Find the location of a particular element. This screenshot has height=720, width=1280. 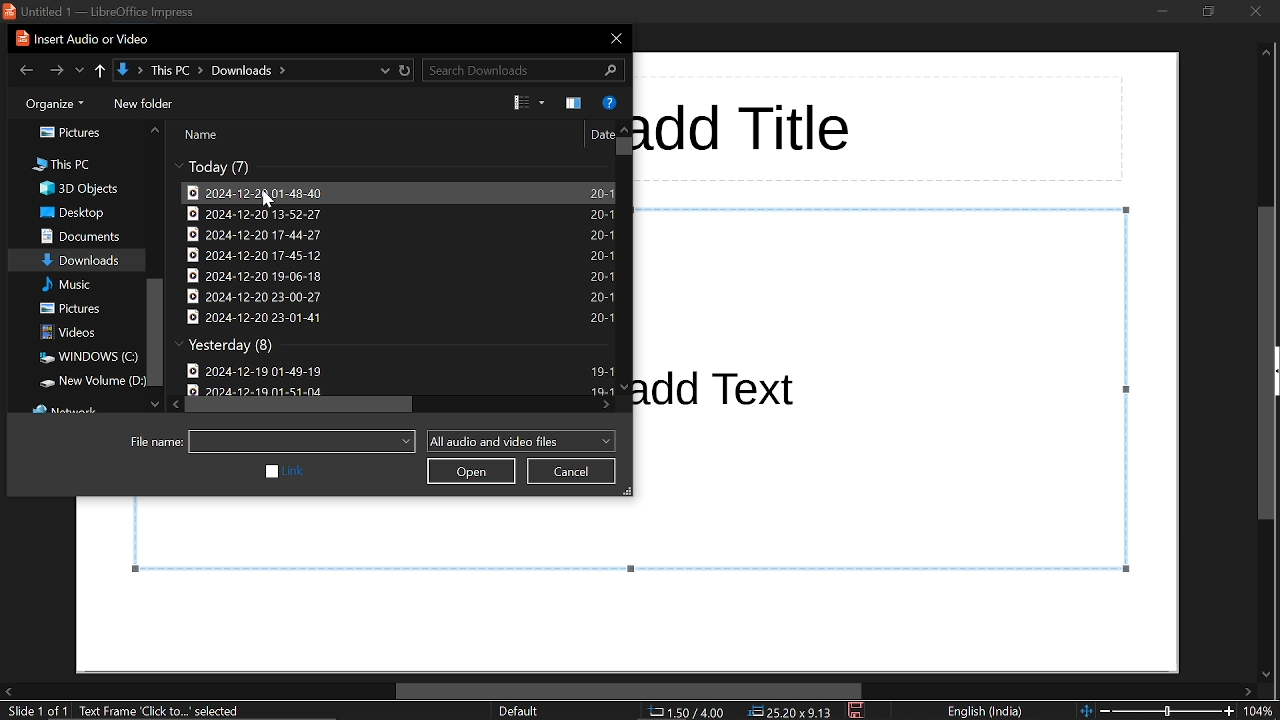

date is located at coordinates (263, 390).